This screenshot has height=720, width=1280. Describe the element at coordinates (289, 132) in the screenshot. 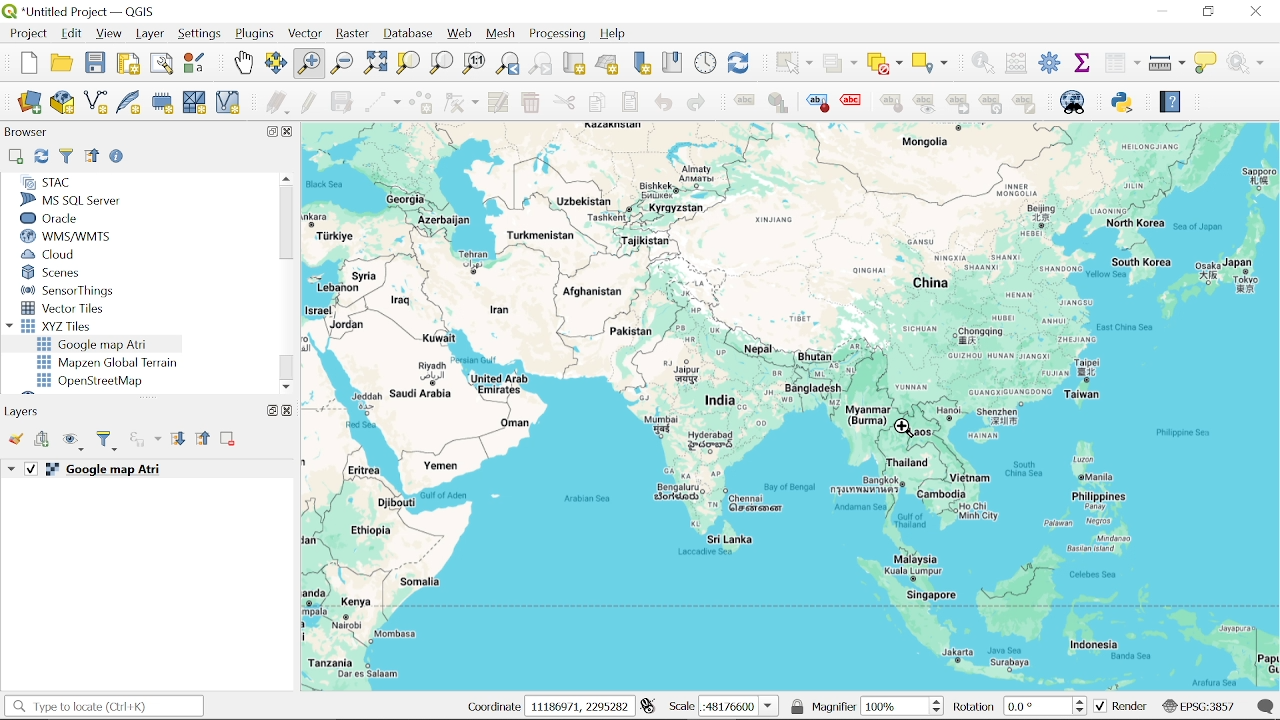

I see `Close Browser` at that location.